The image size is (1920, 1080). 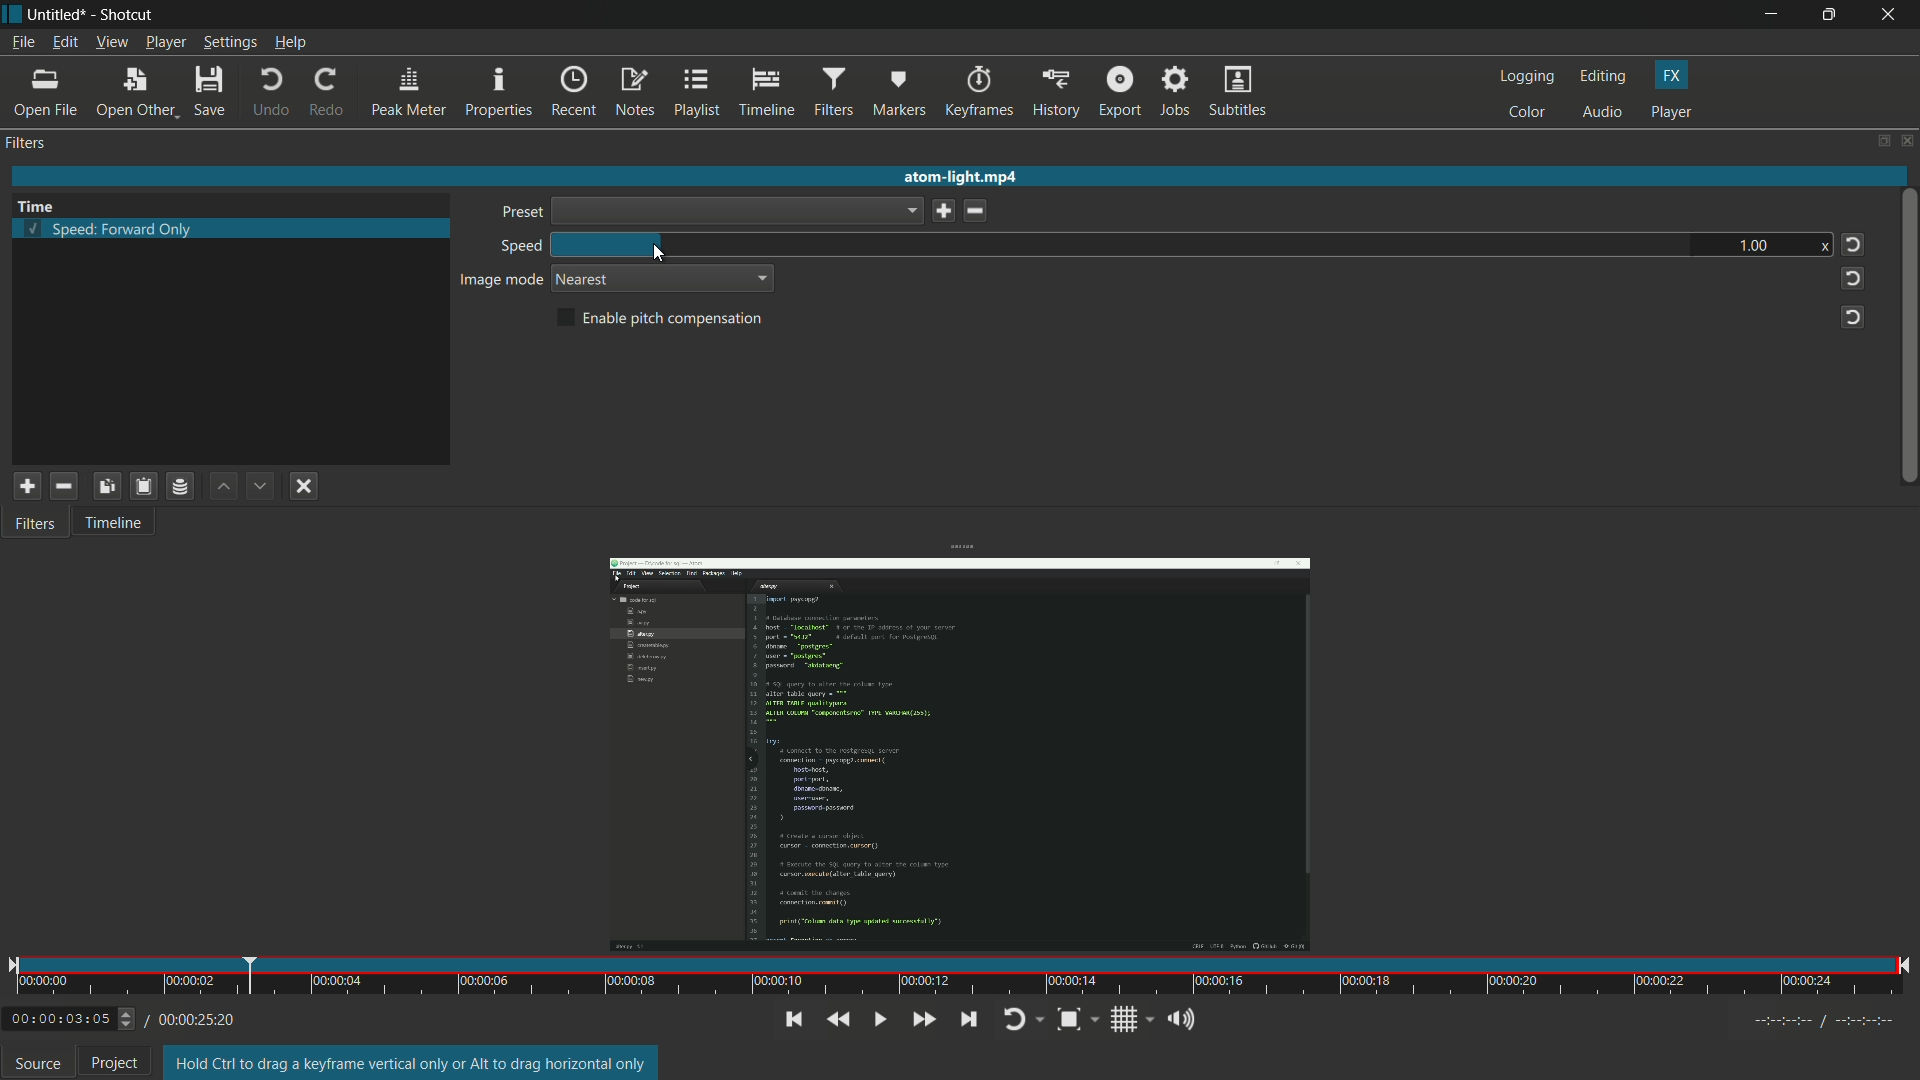 I want to click on undo, so click(x=271, y=93).